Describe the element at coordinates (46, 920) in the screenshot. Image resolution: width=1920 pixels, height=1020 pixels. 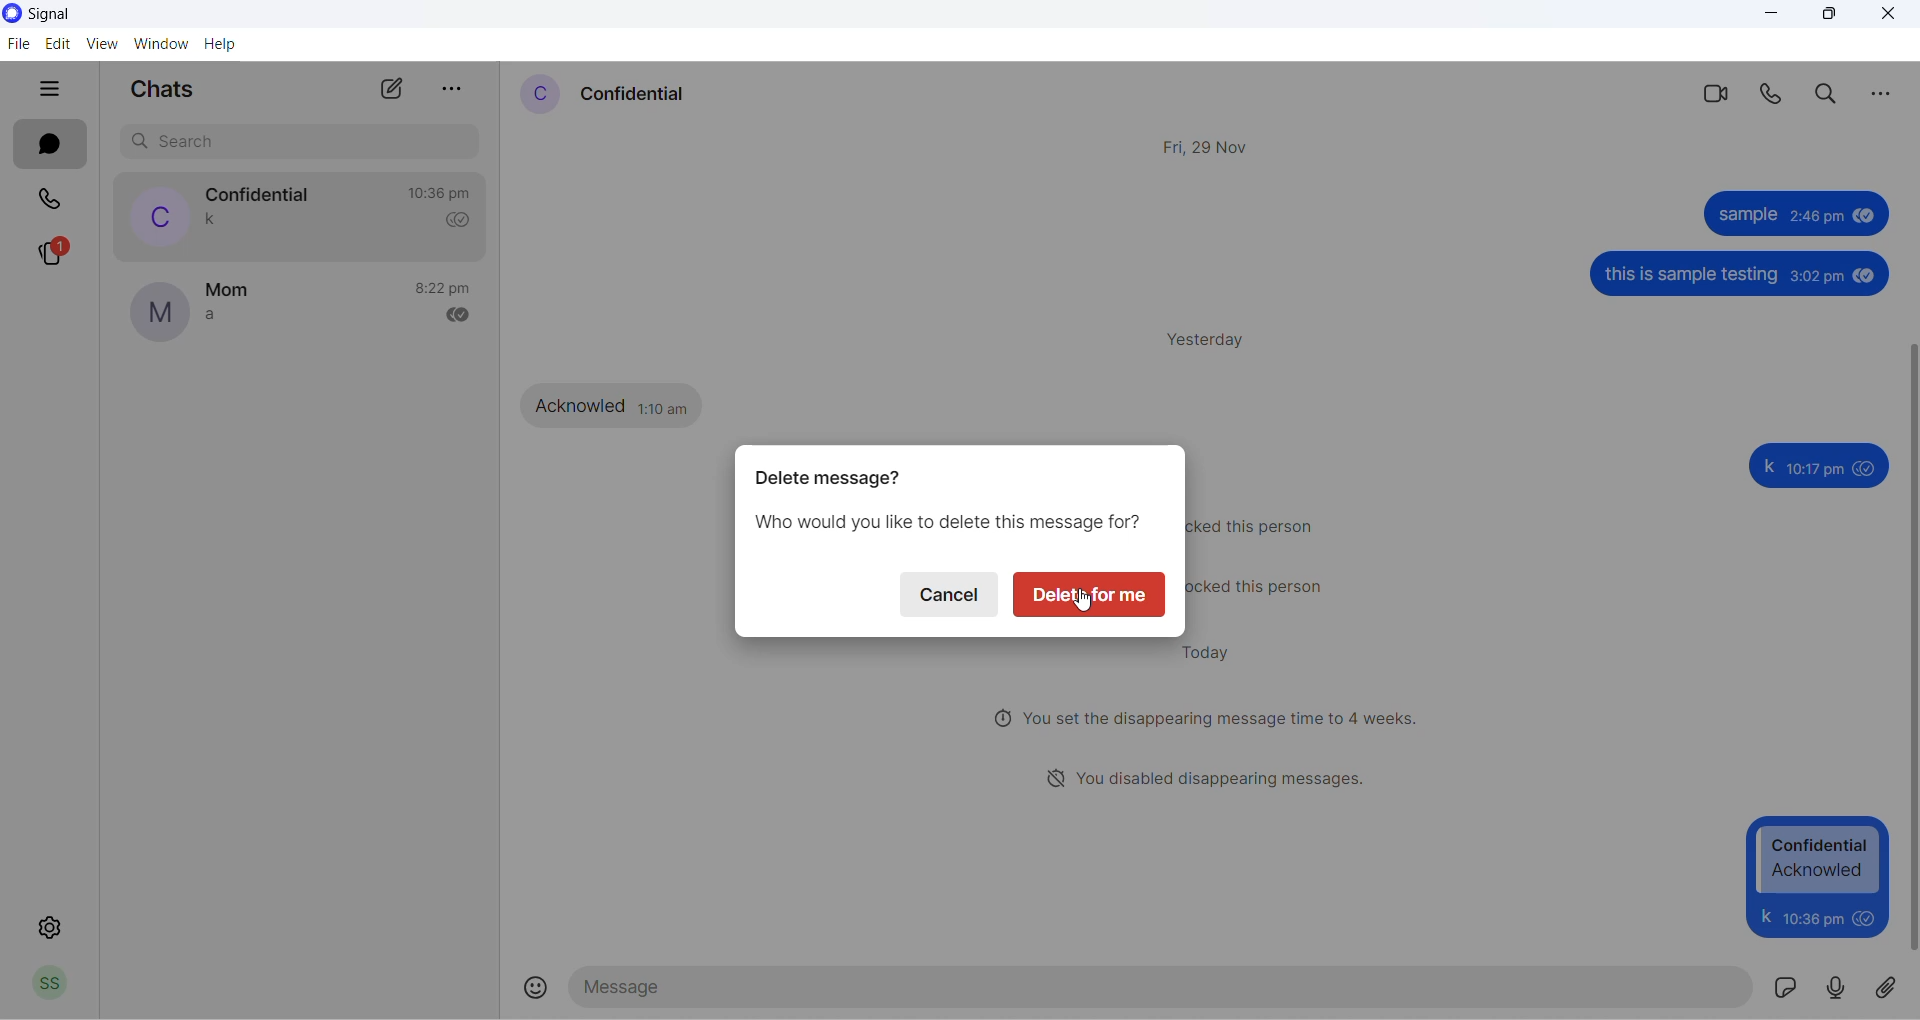
I see `settings` at that location.